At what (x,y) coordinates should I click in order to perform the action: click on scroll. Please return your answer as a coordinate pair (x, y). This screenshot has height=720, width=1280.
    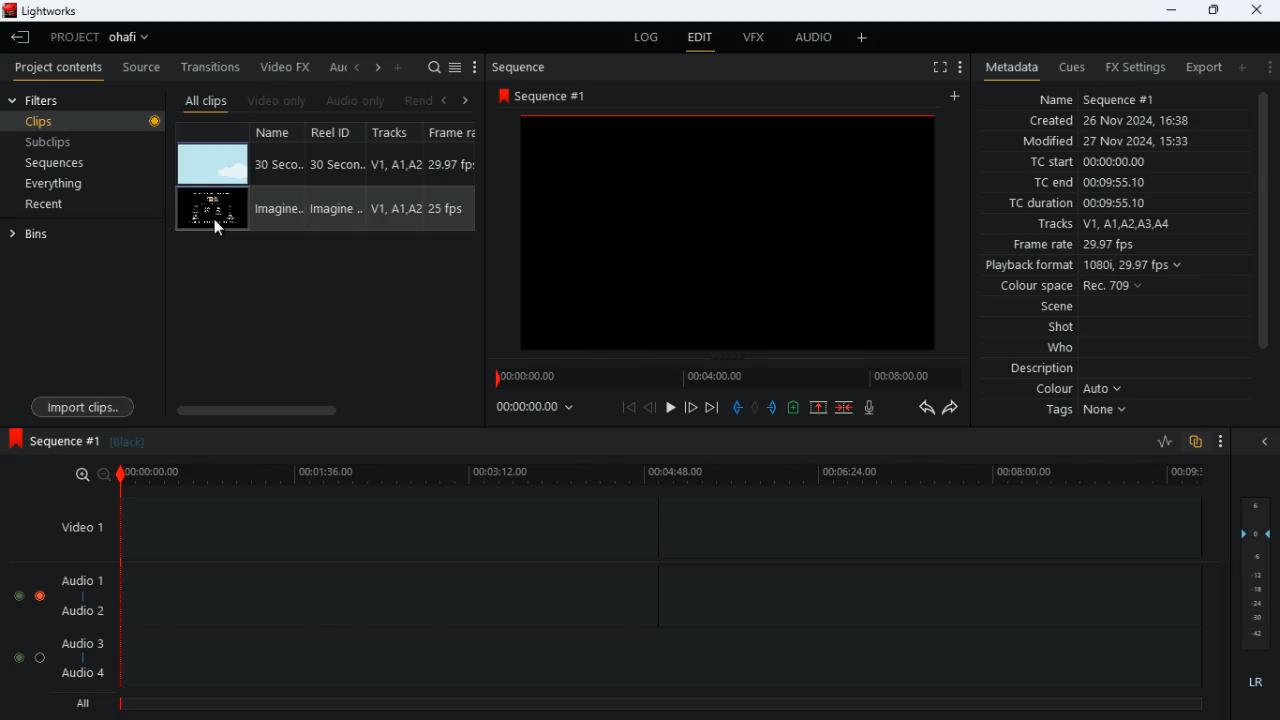
    Looking at the image, I should click on (318, 408).